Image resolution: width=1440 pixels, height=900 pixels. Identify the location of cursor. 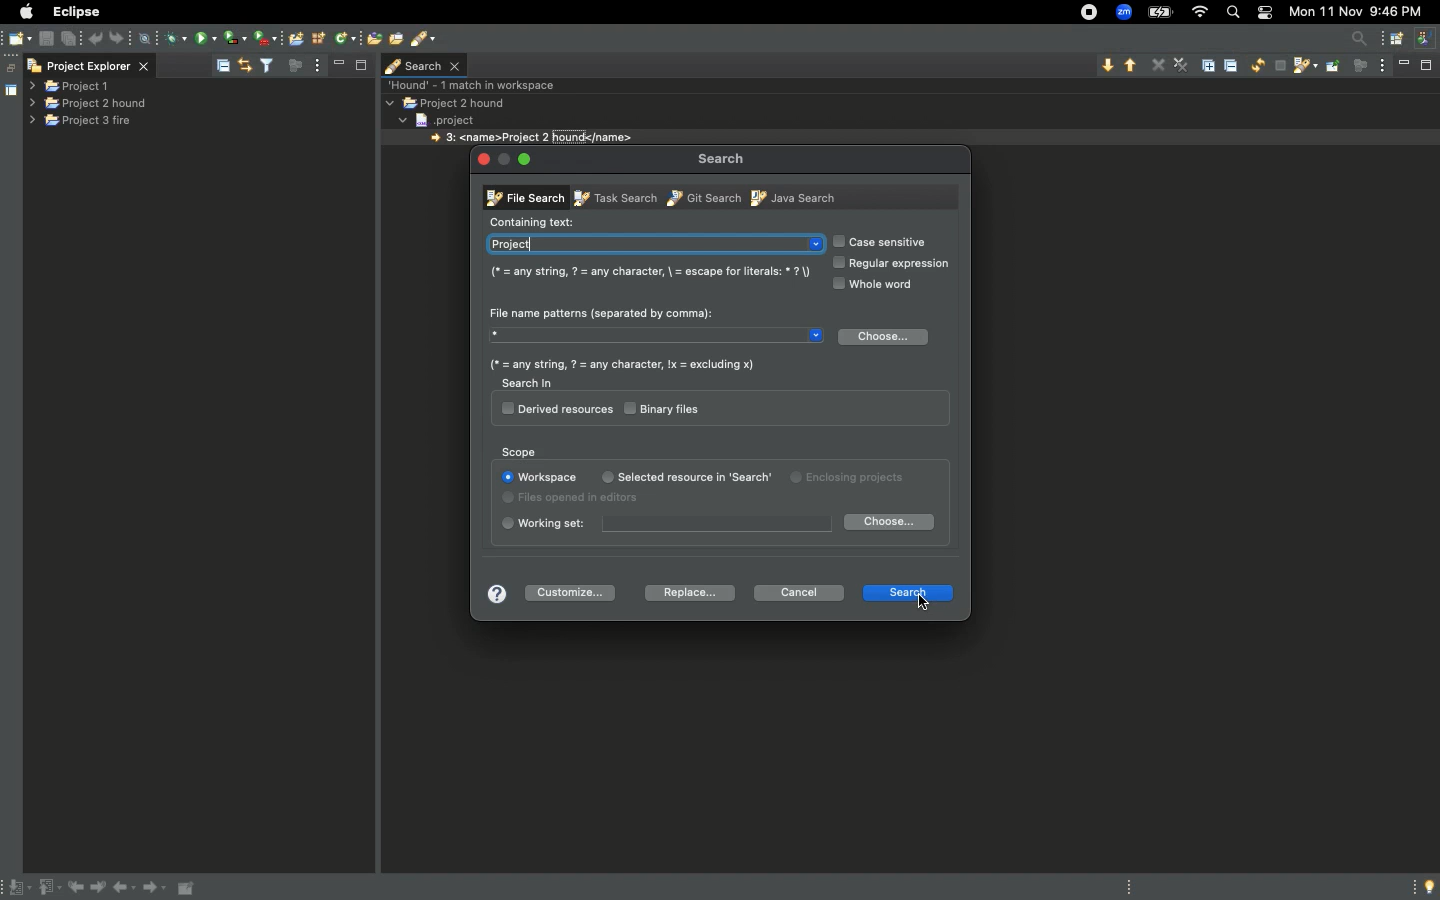
(921, 603).